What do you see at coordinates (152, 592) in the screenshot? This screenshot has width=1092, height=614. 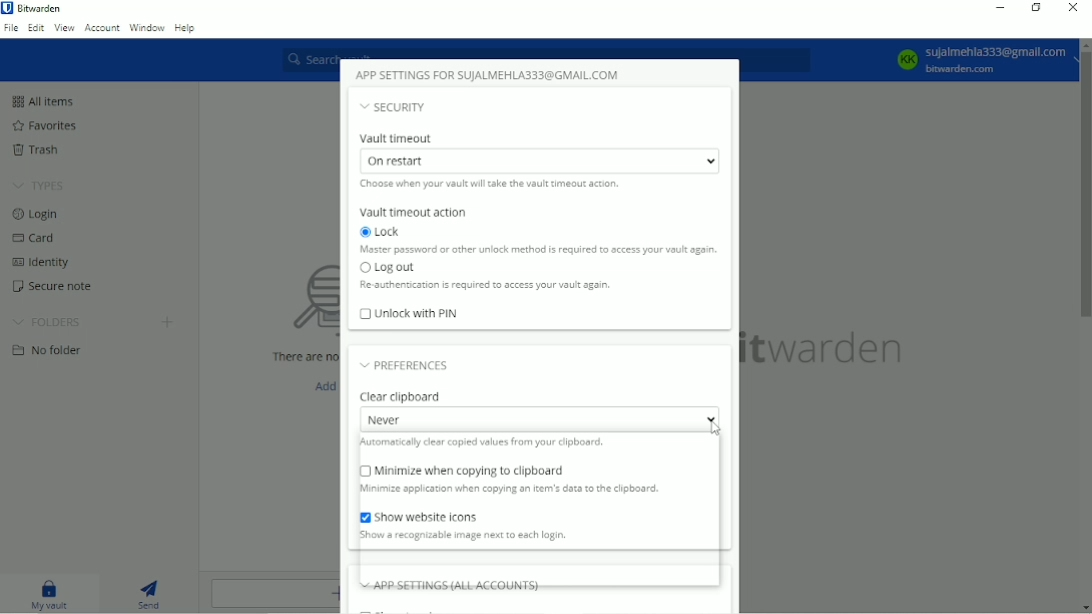 I see `Send` at bounding box center [152, 592].